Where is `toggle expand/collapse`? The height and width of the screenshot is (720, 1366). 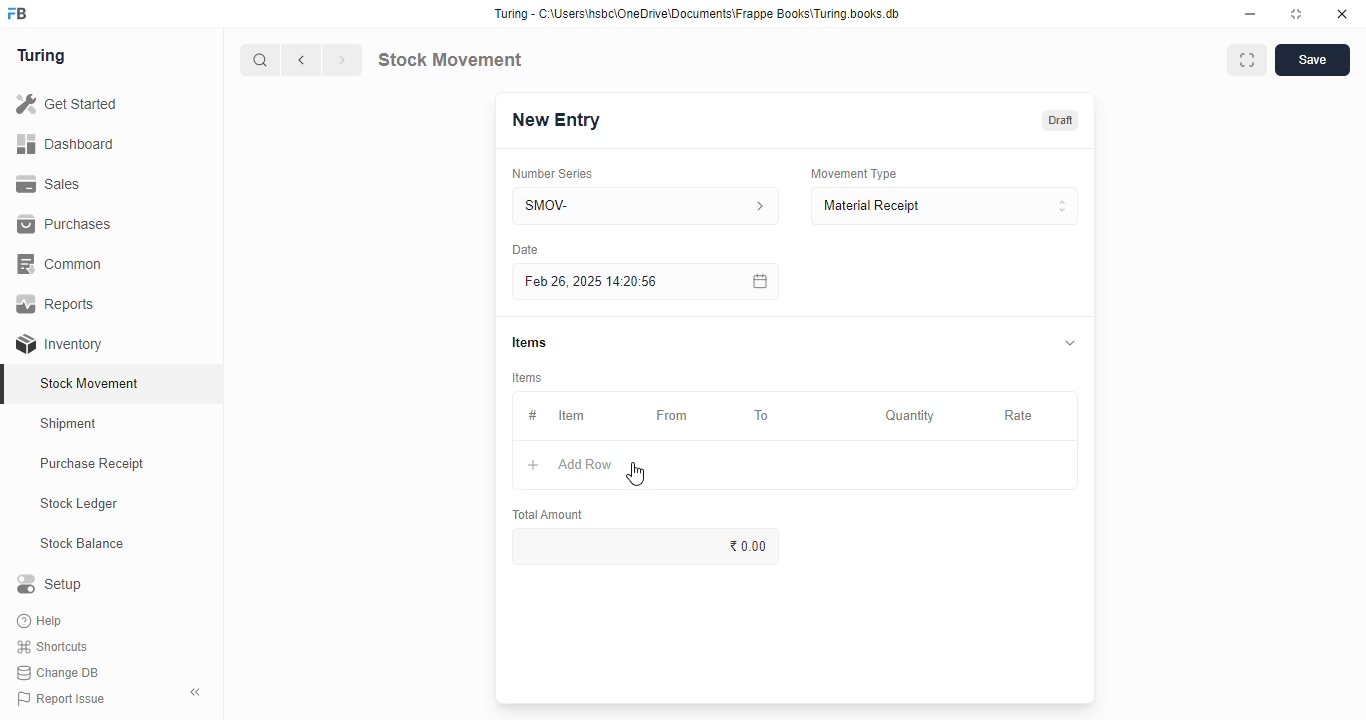
toggle expand/collapse is located at coordinates (1071, 342).